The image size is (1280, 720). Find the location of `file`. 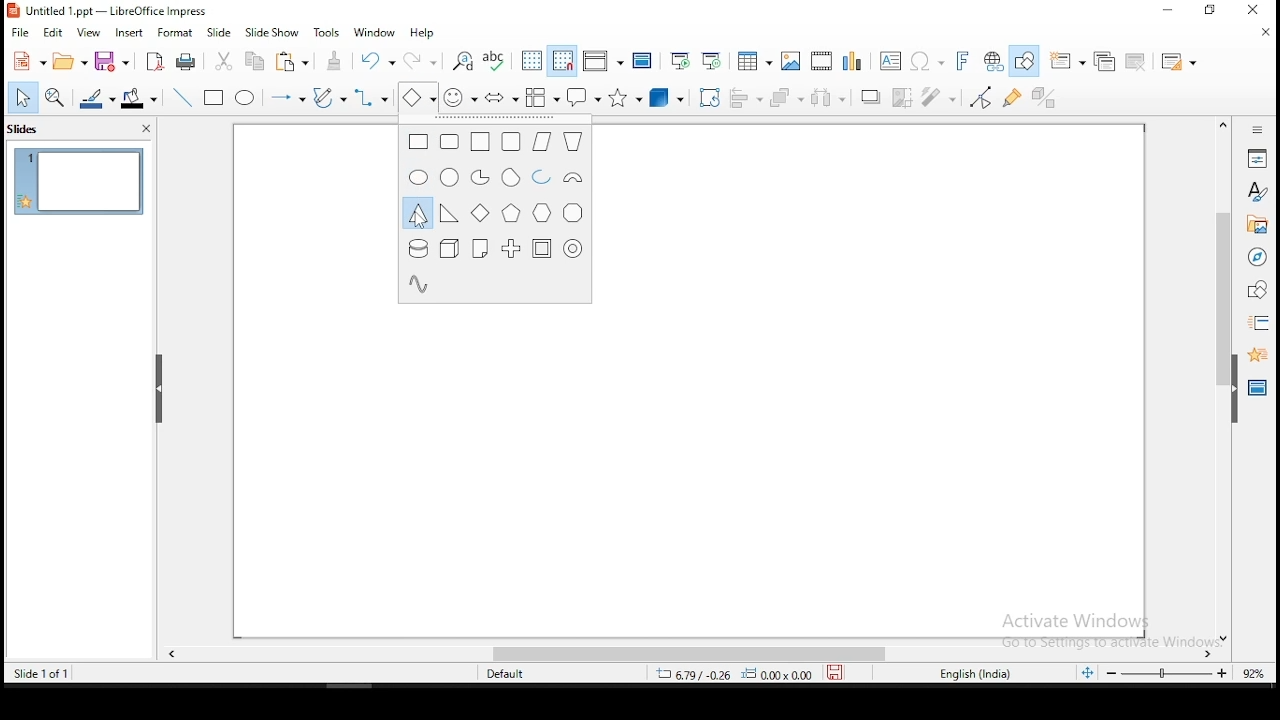

file is located at coordinates (20, 34).